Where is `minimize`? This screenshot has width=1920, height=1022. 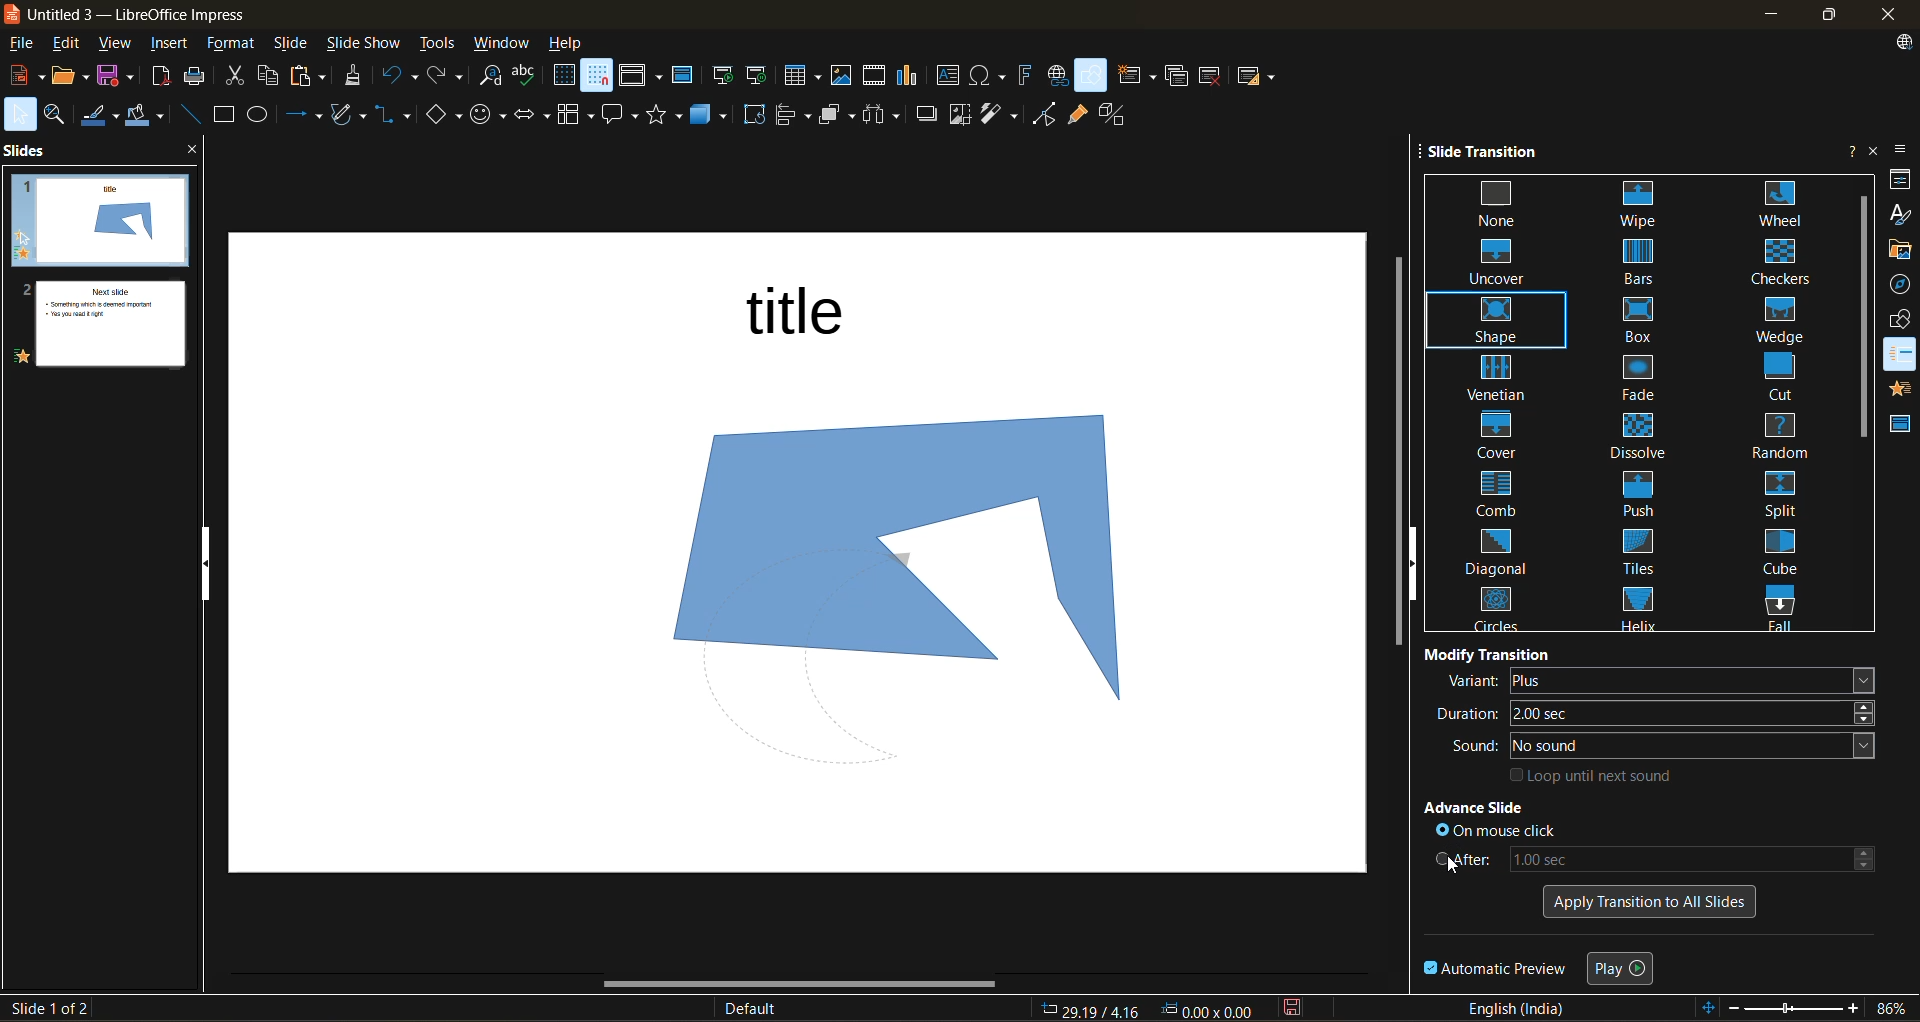 minimize is located at coordinates (1777, 12).